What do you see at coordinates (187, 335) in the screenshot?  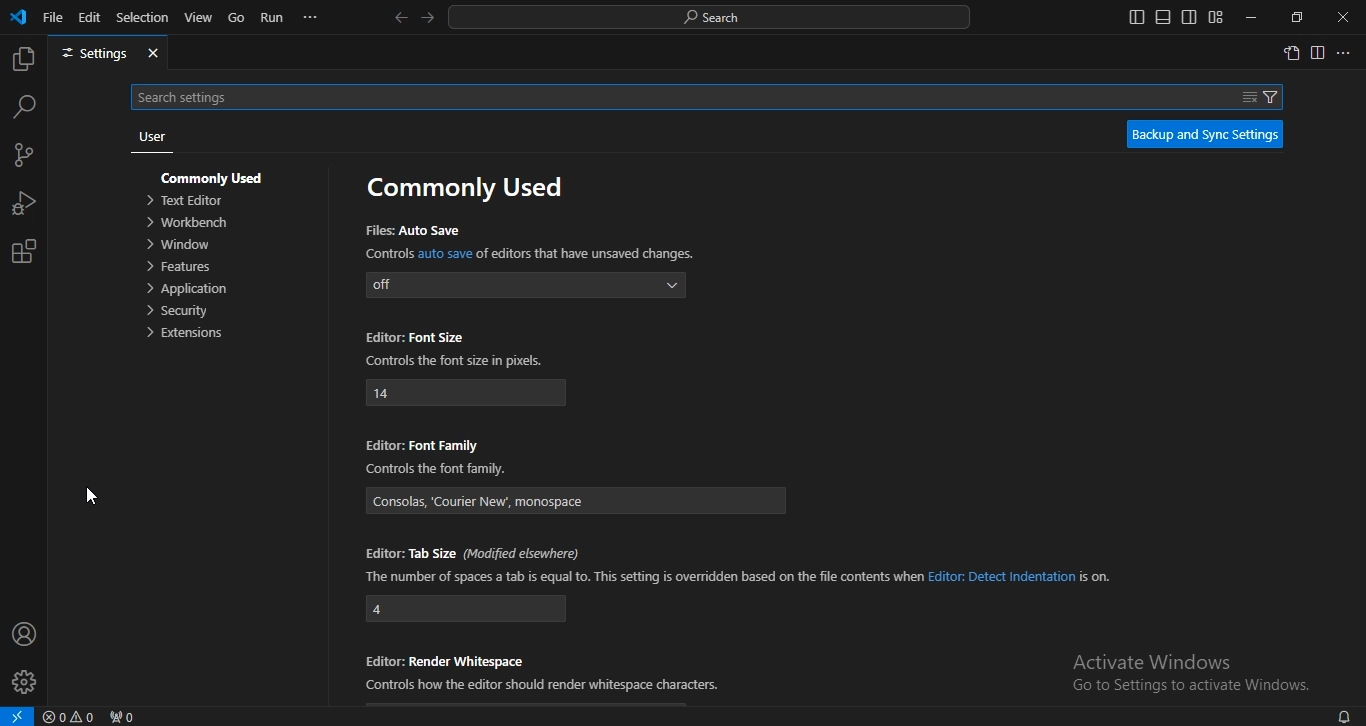 I see `extensions` at bounding box center [187, 335].